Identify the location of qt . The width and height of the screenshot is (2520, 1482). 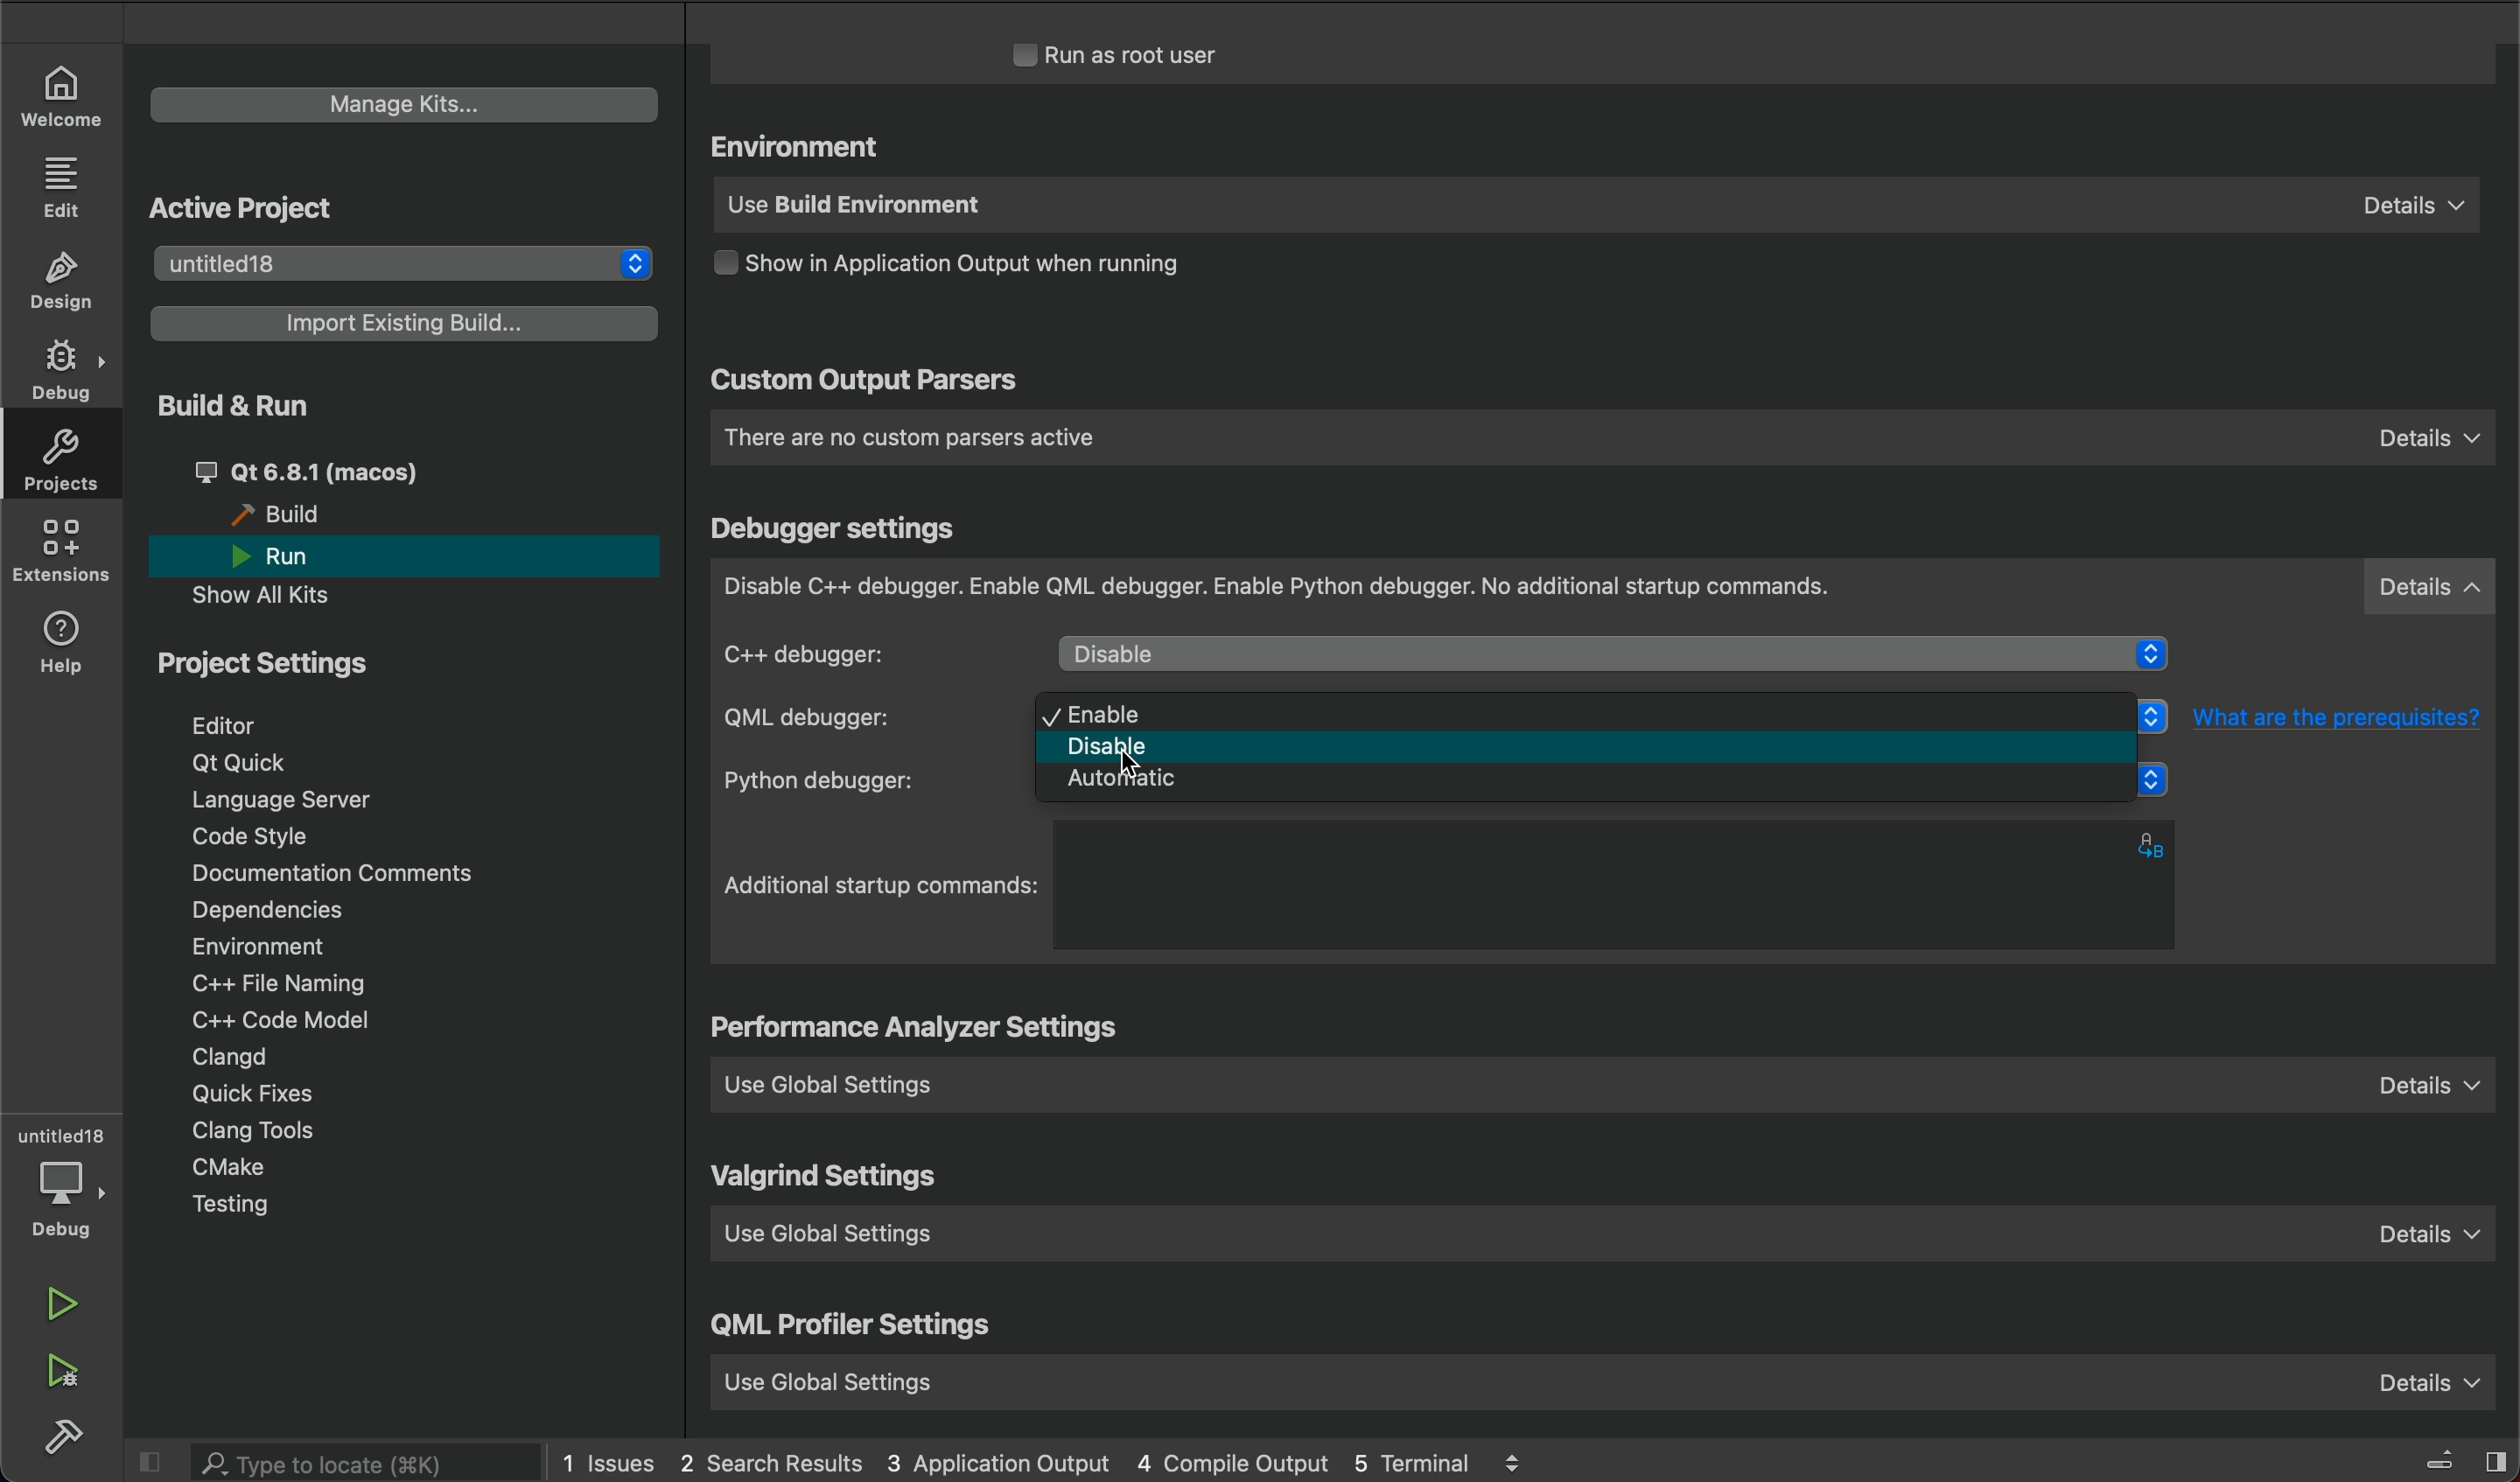
(246, 761).